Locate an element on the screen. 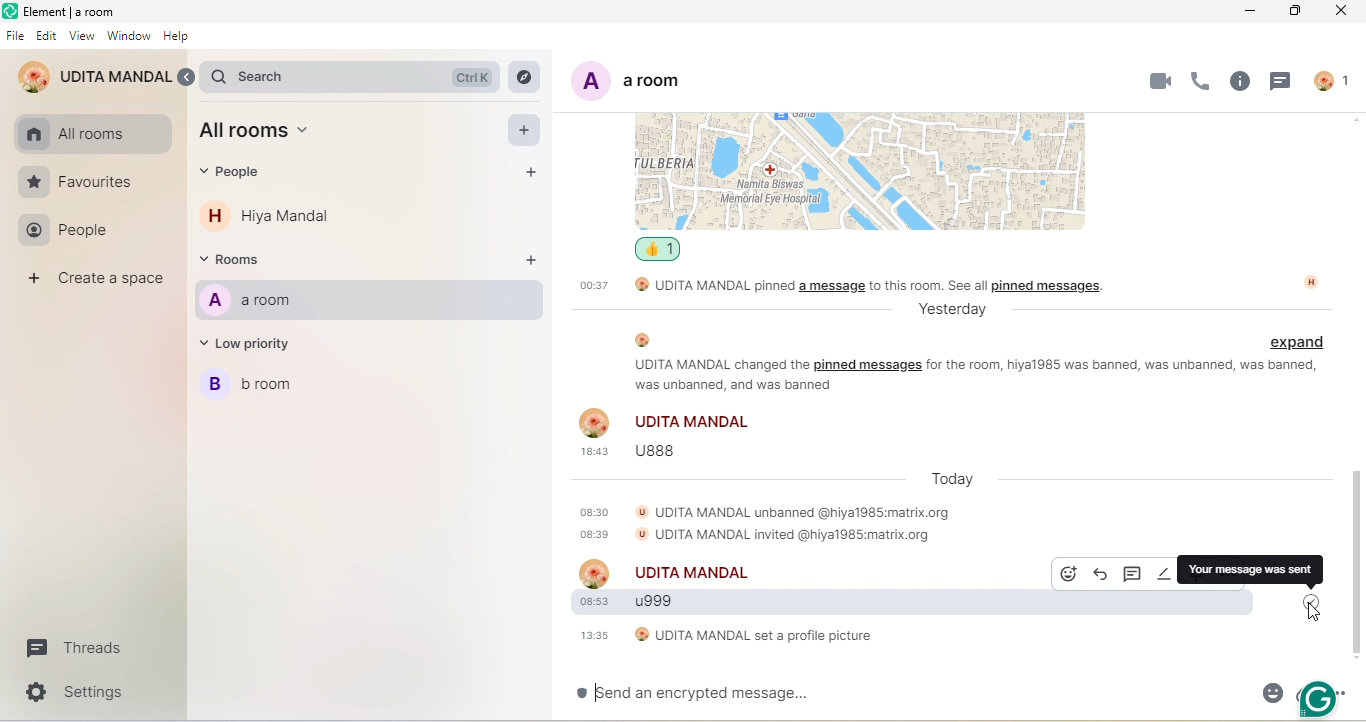  UDITA MANDAL is located at coordinates (92, 76).